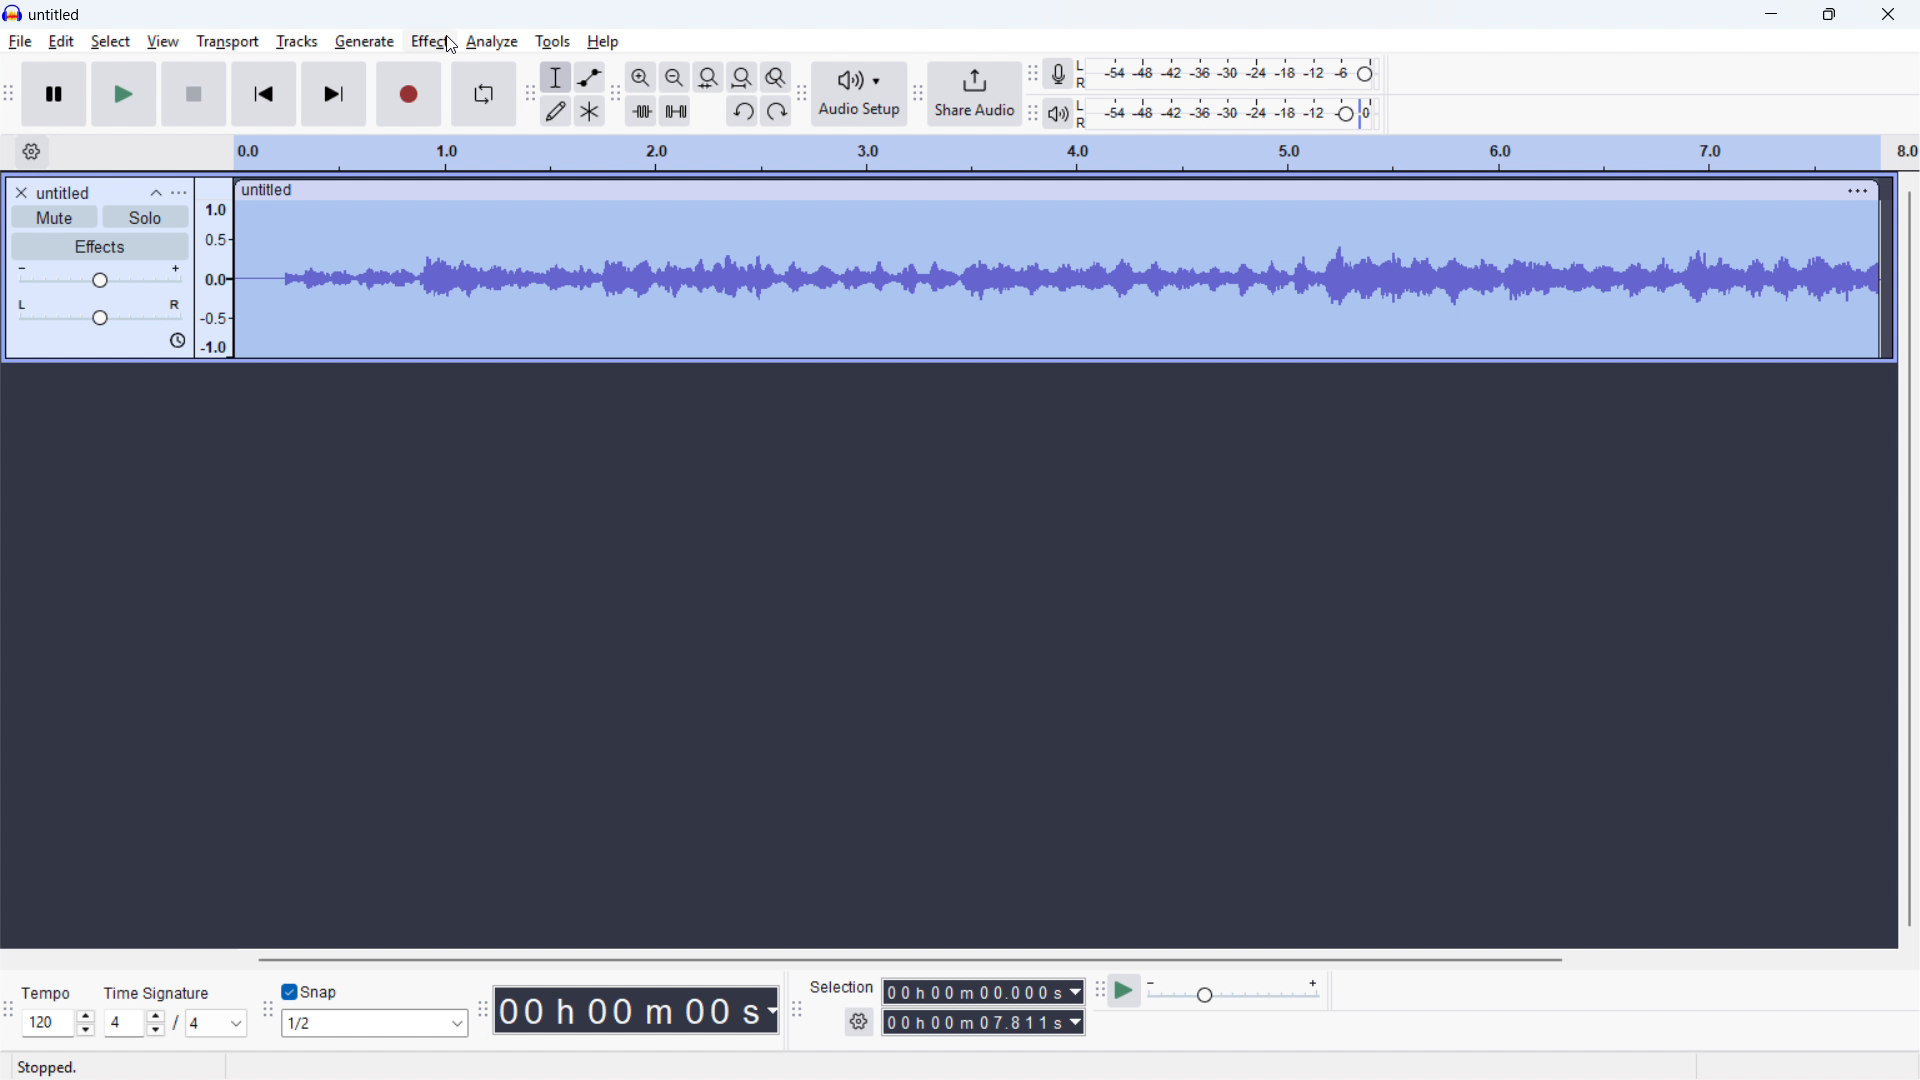 The image size is (1920, 1080). What do you see at coordinates (1038, 189) in the screenshot?
I see `Click to drag ` at bounding box center [1038, 189].